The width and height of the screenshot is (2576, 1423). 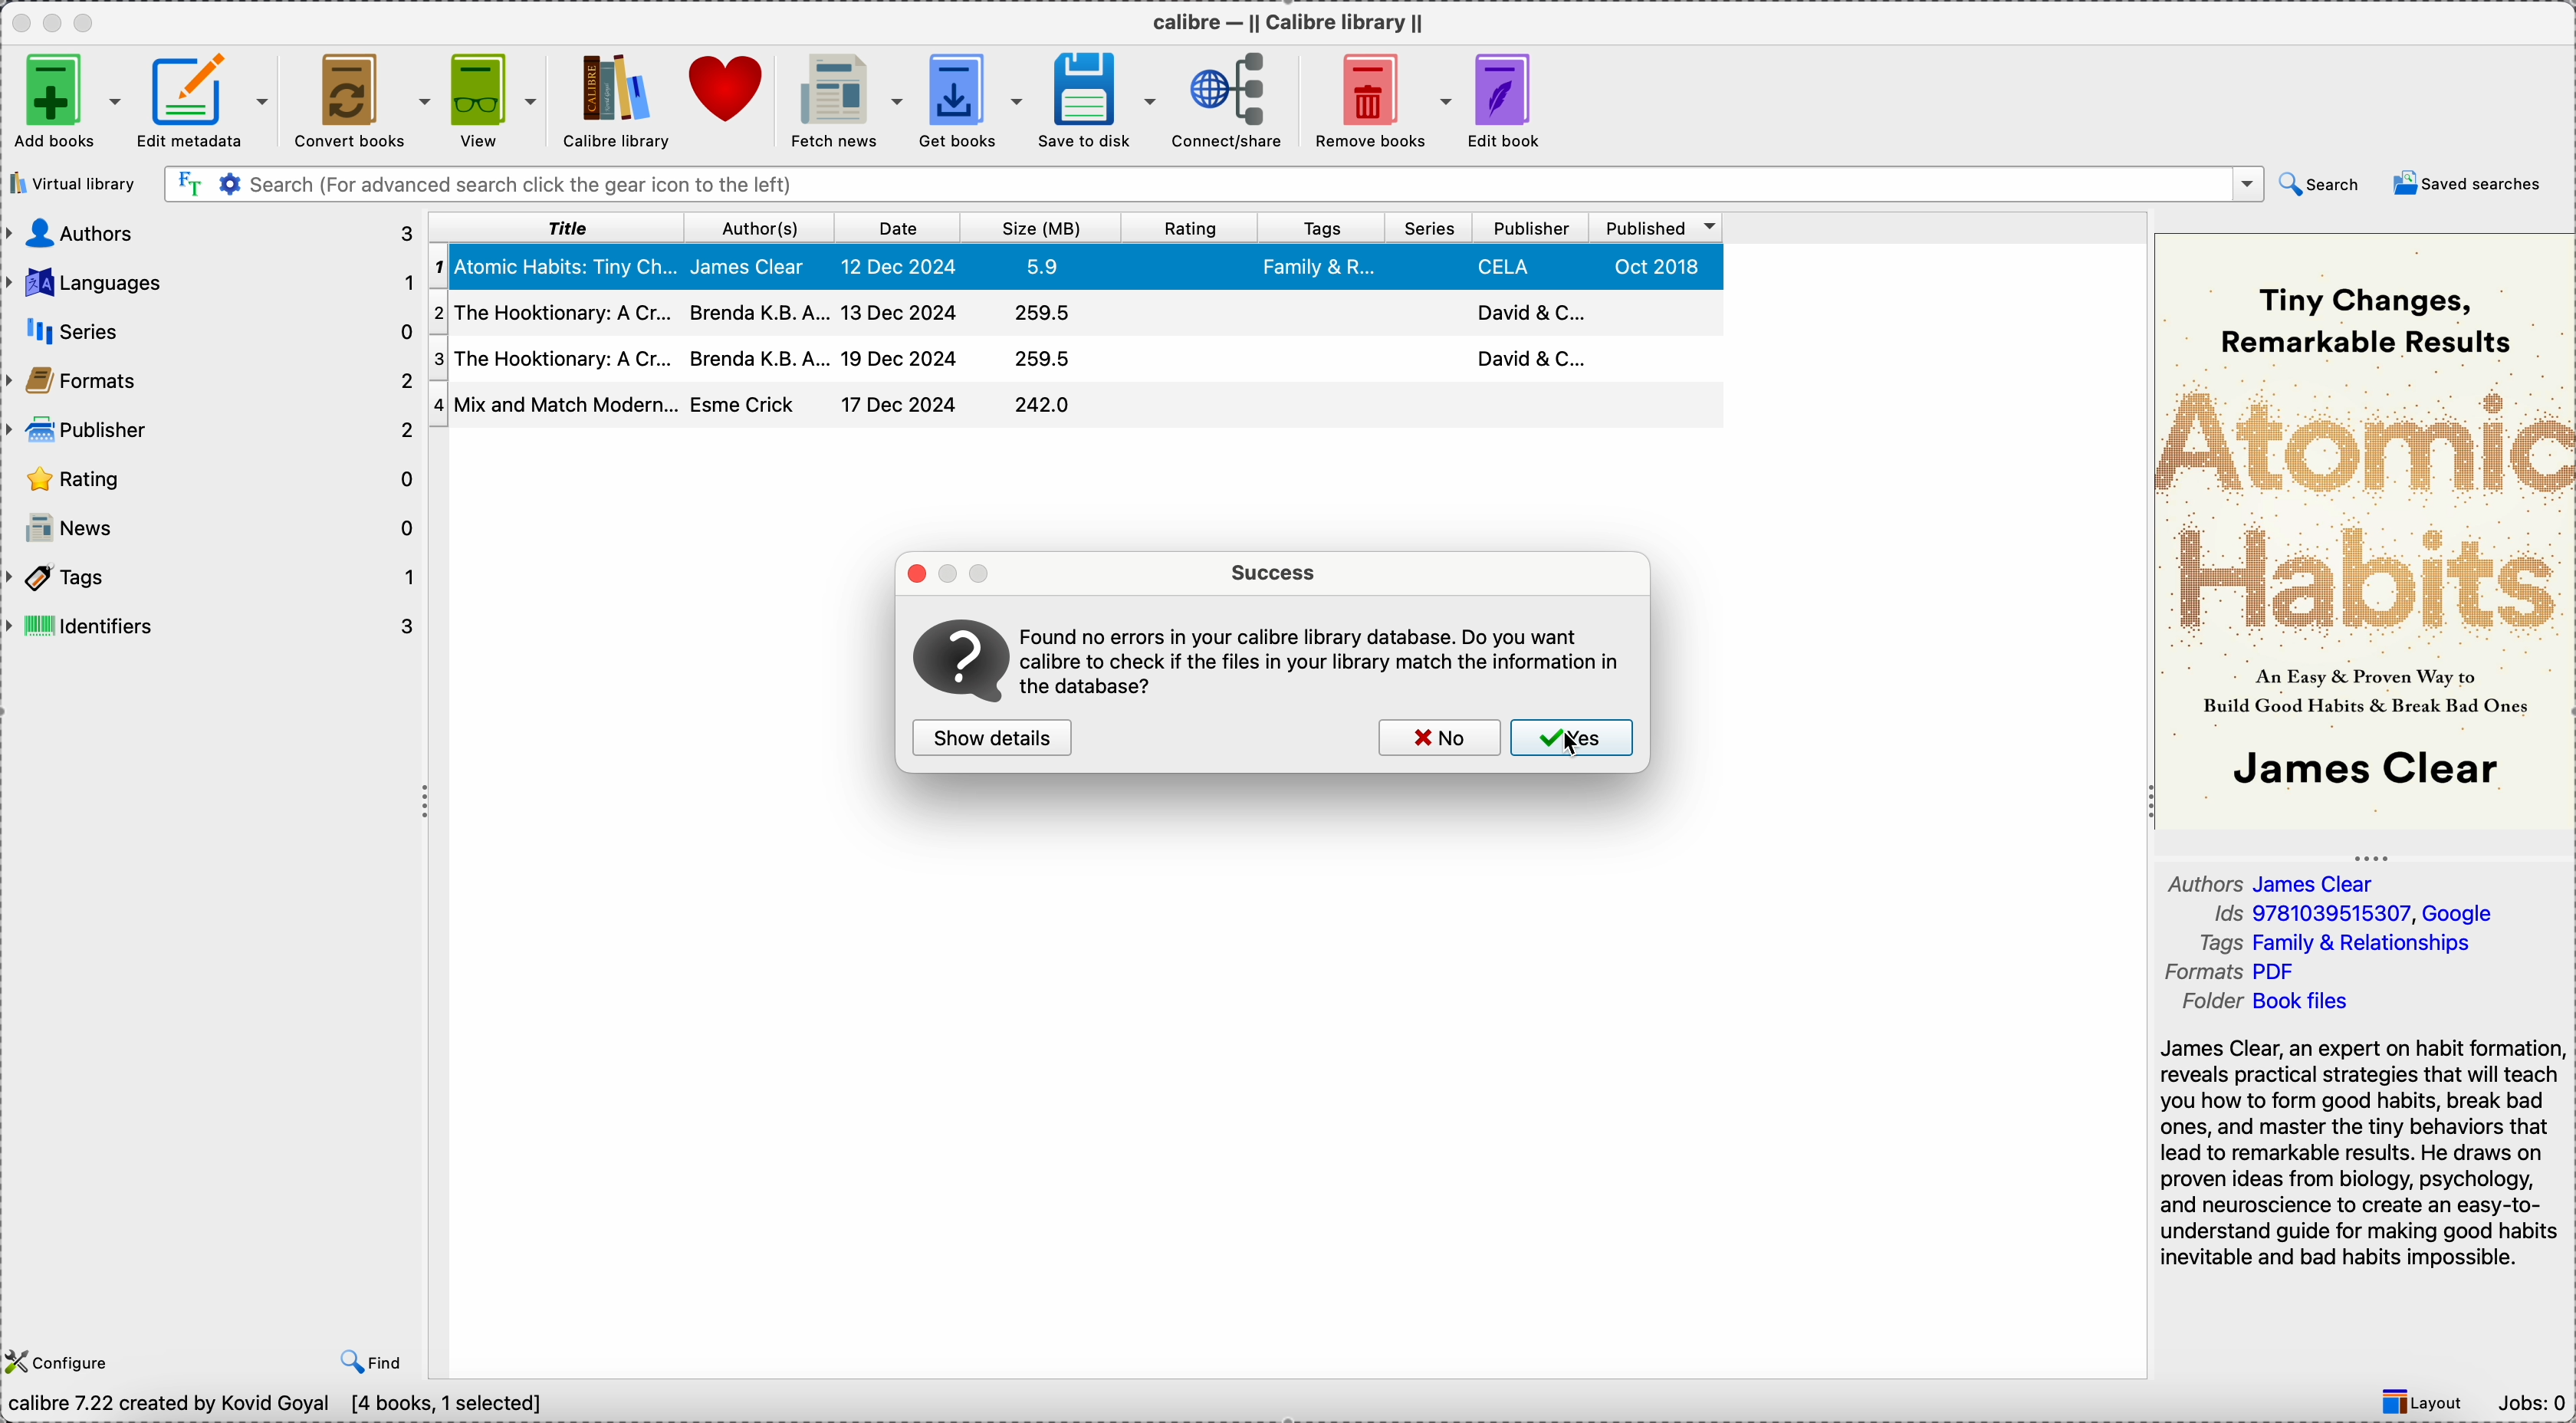 What do you see at coordinates (996, 736) in the screenshot?
I see `show details` at bounding box center [996, 736].